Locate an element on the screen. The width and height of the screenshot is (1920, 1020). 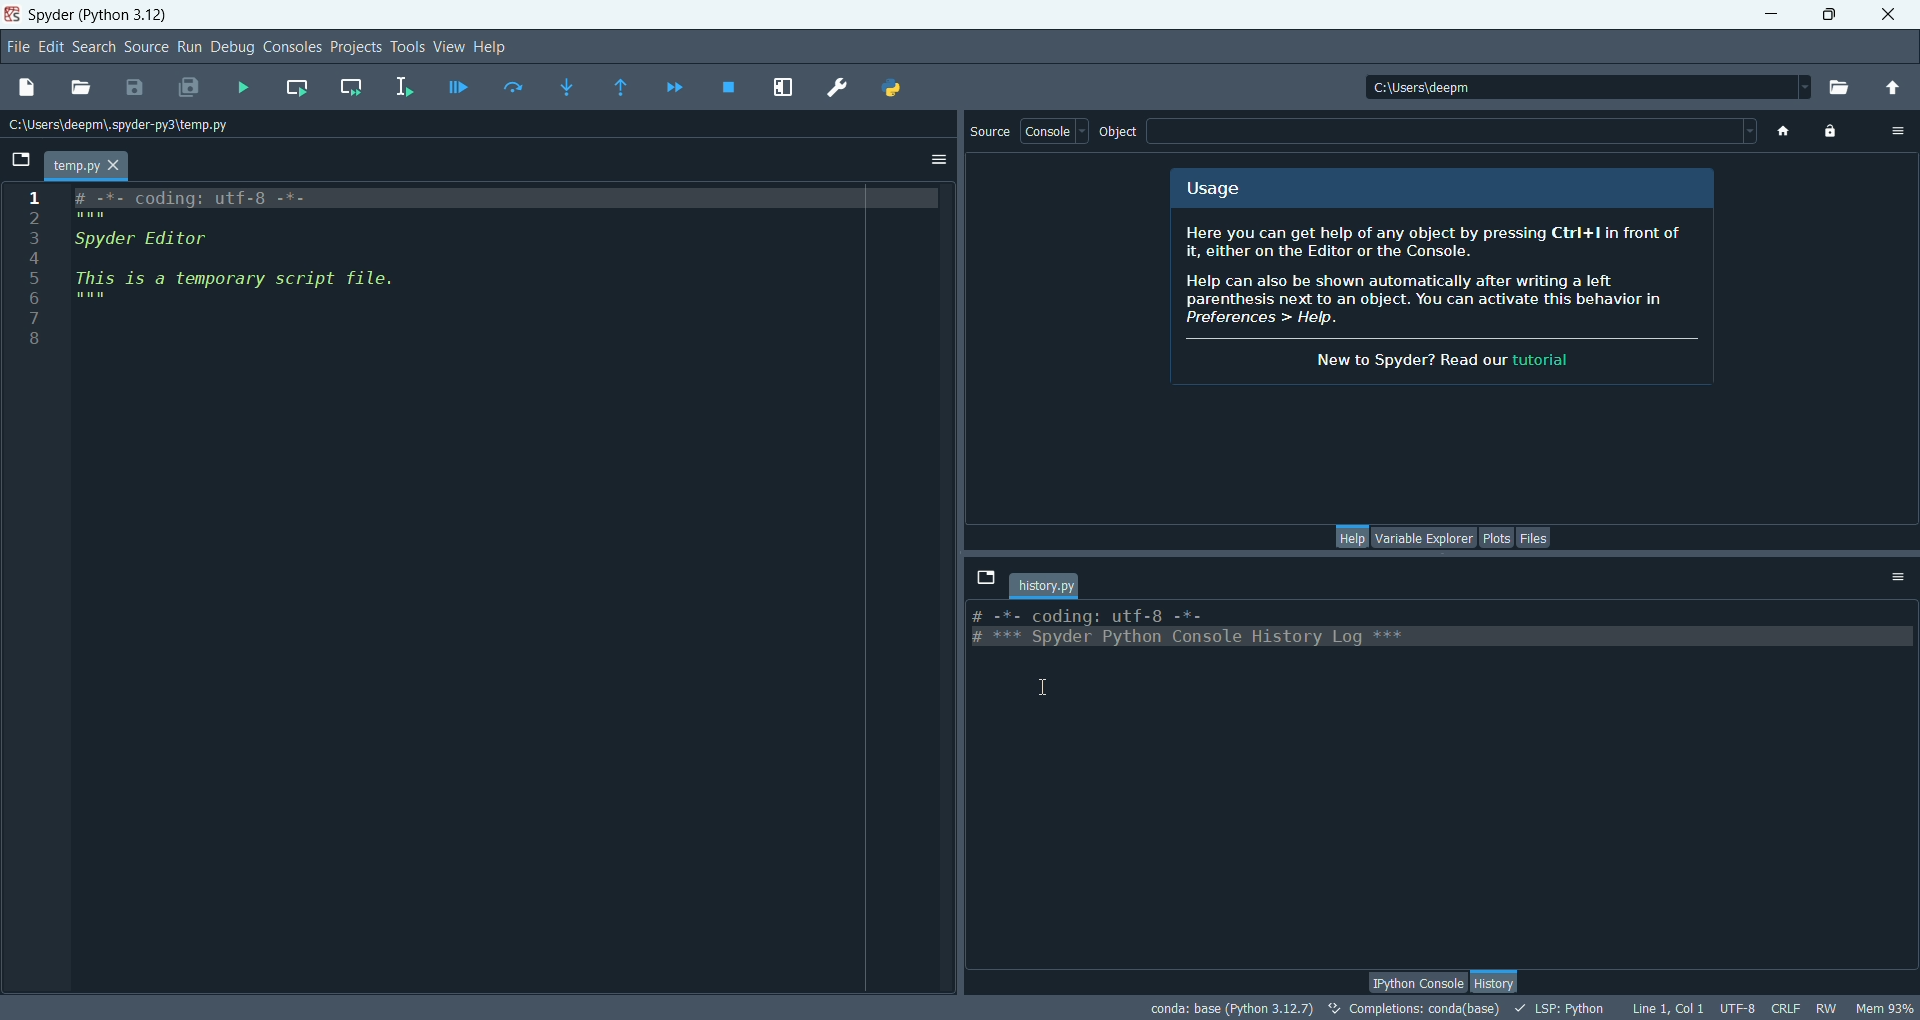
search is located at coordinates (92, 47).